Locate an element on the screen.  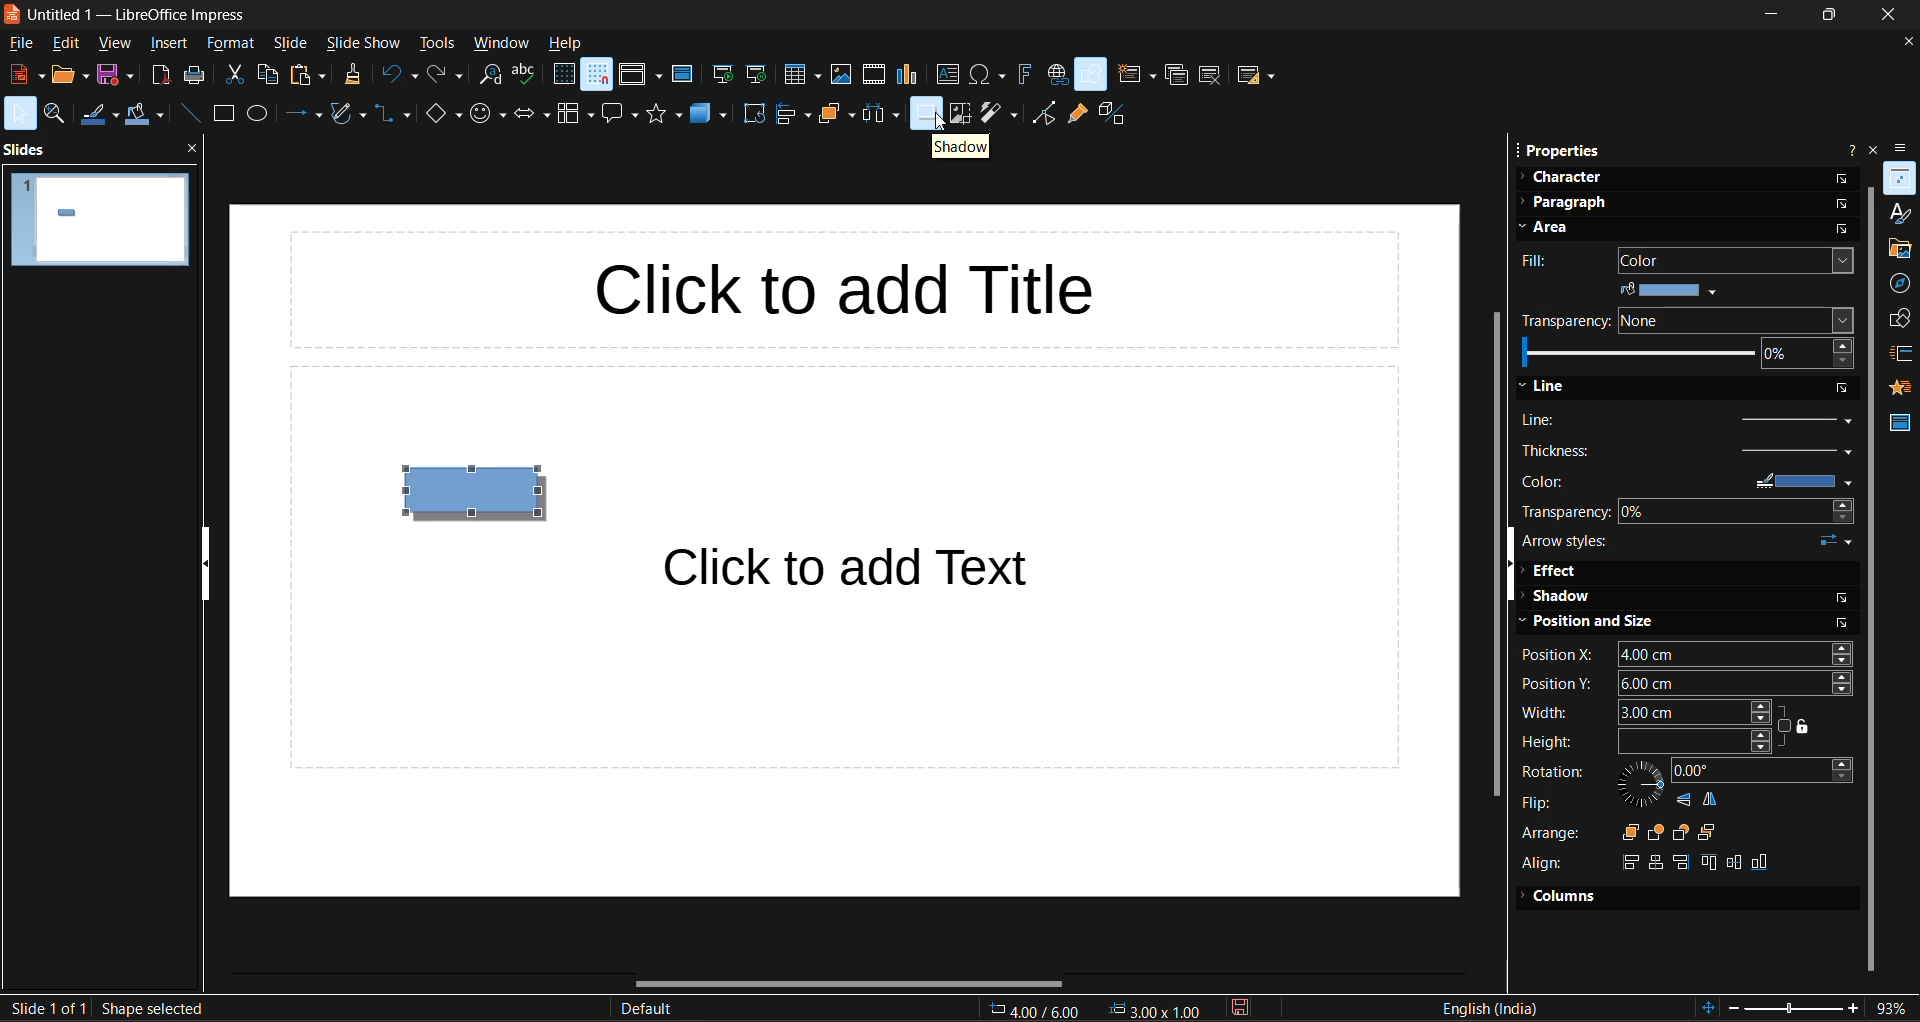
slide transition is located at coordinates (1901, 354).